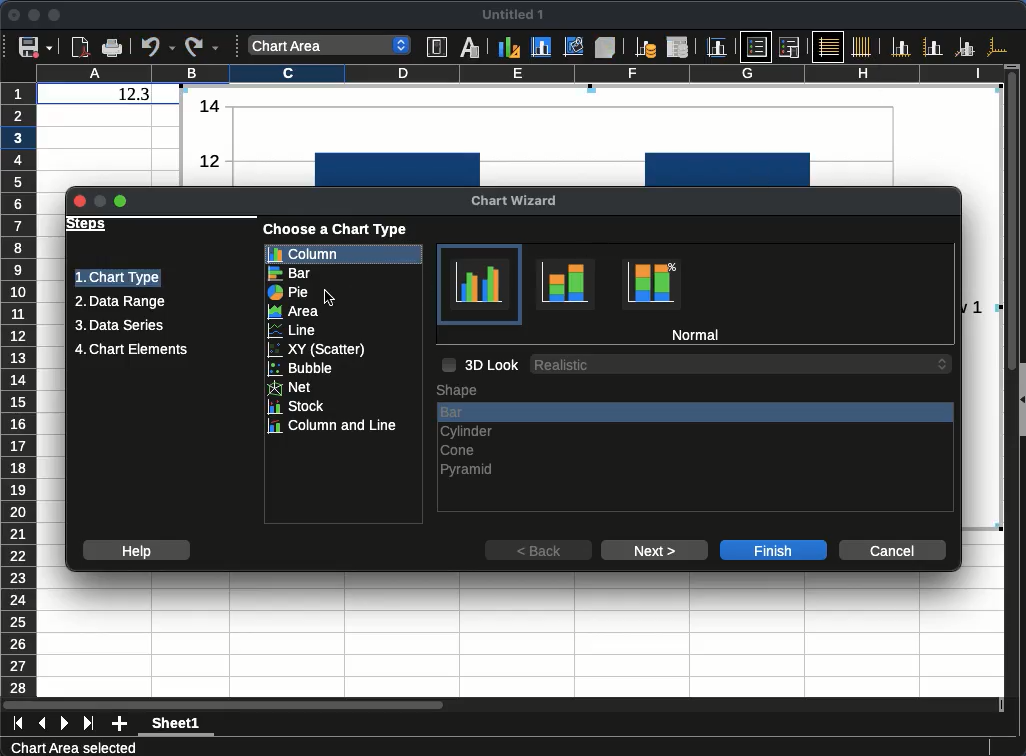  What do you see at coordinates (470, 46) in the screenshot?
I see `Character` at bounding box center [470, 46].